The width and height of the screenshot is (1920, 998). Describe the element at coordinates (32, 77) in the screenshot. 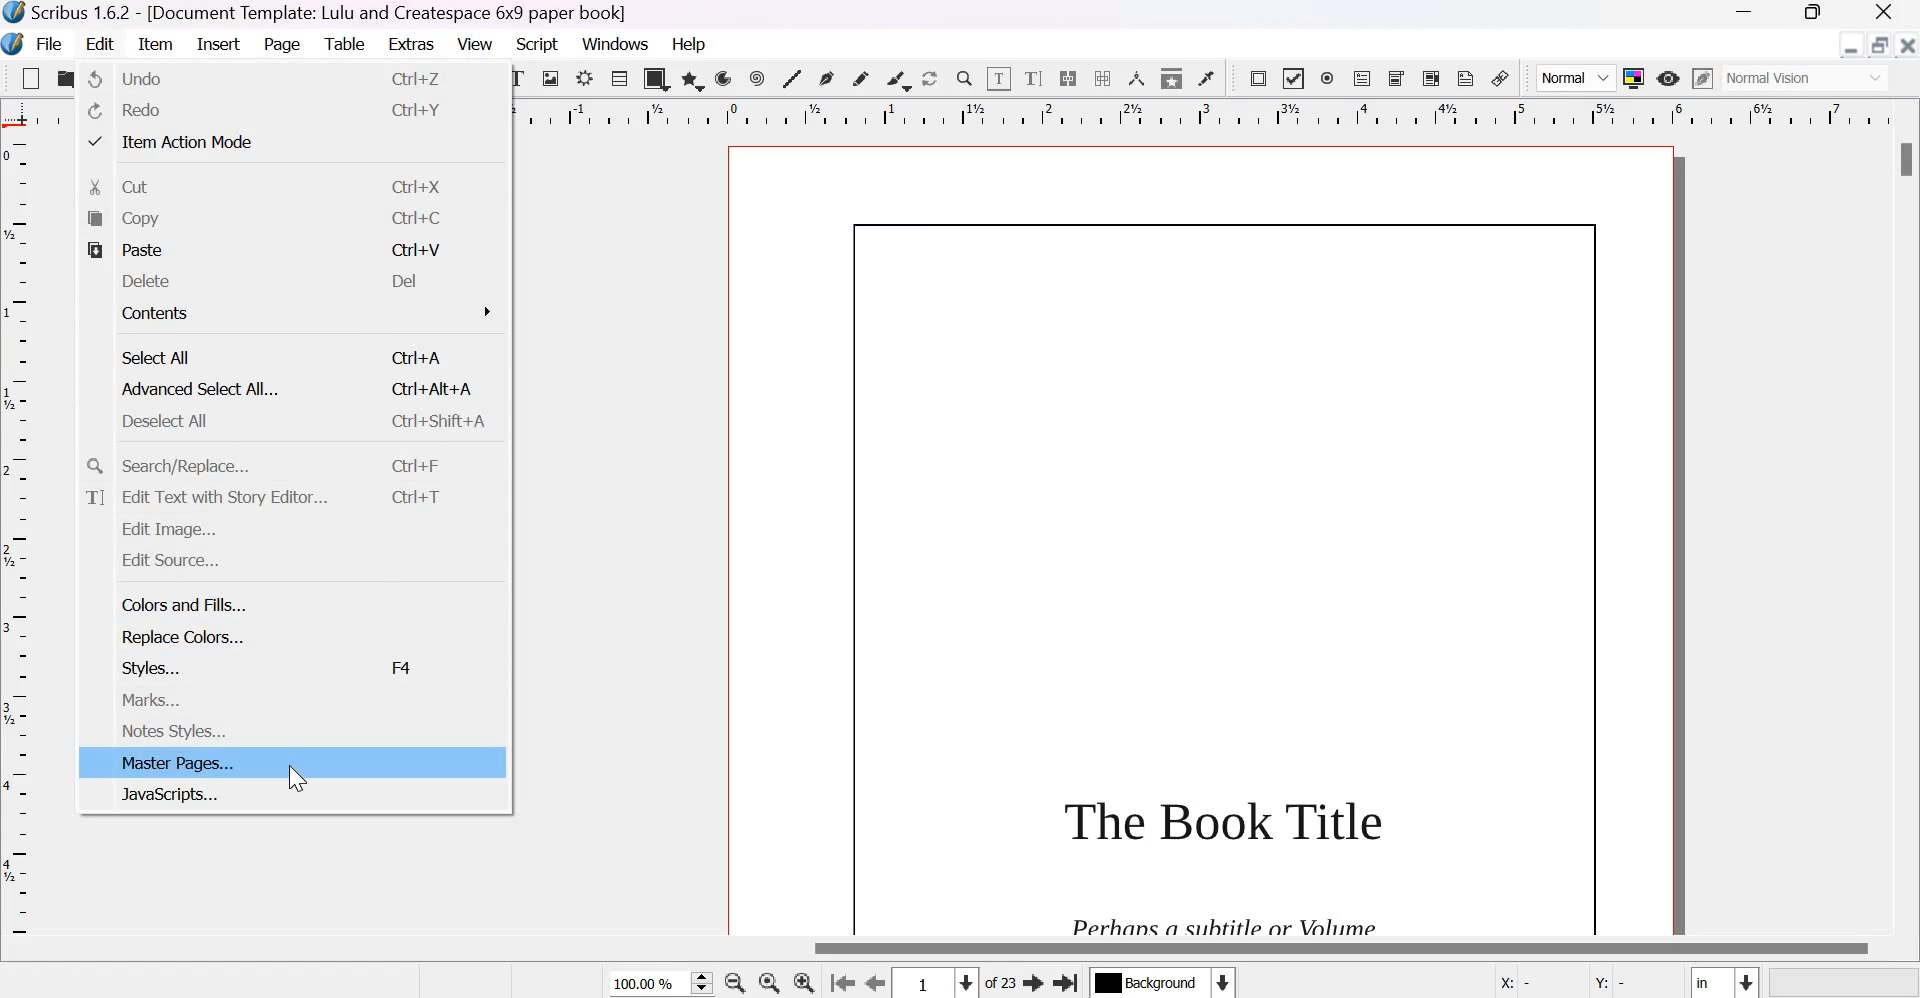

I see `New` at that location.